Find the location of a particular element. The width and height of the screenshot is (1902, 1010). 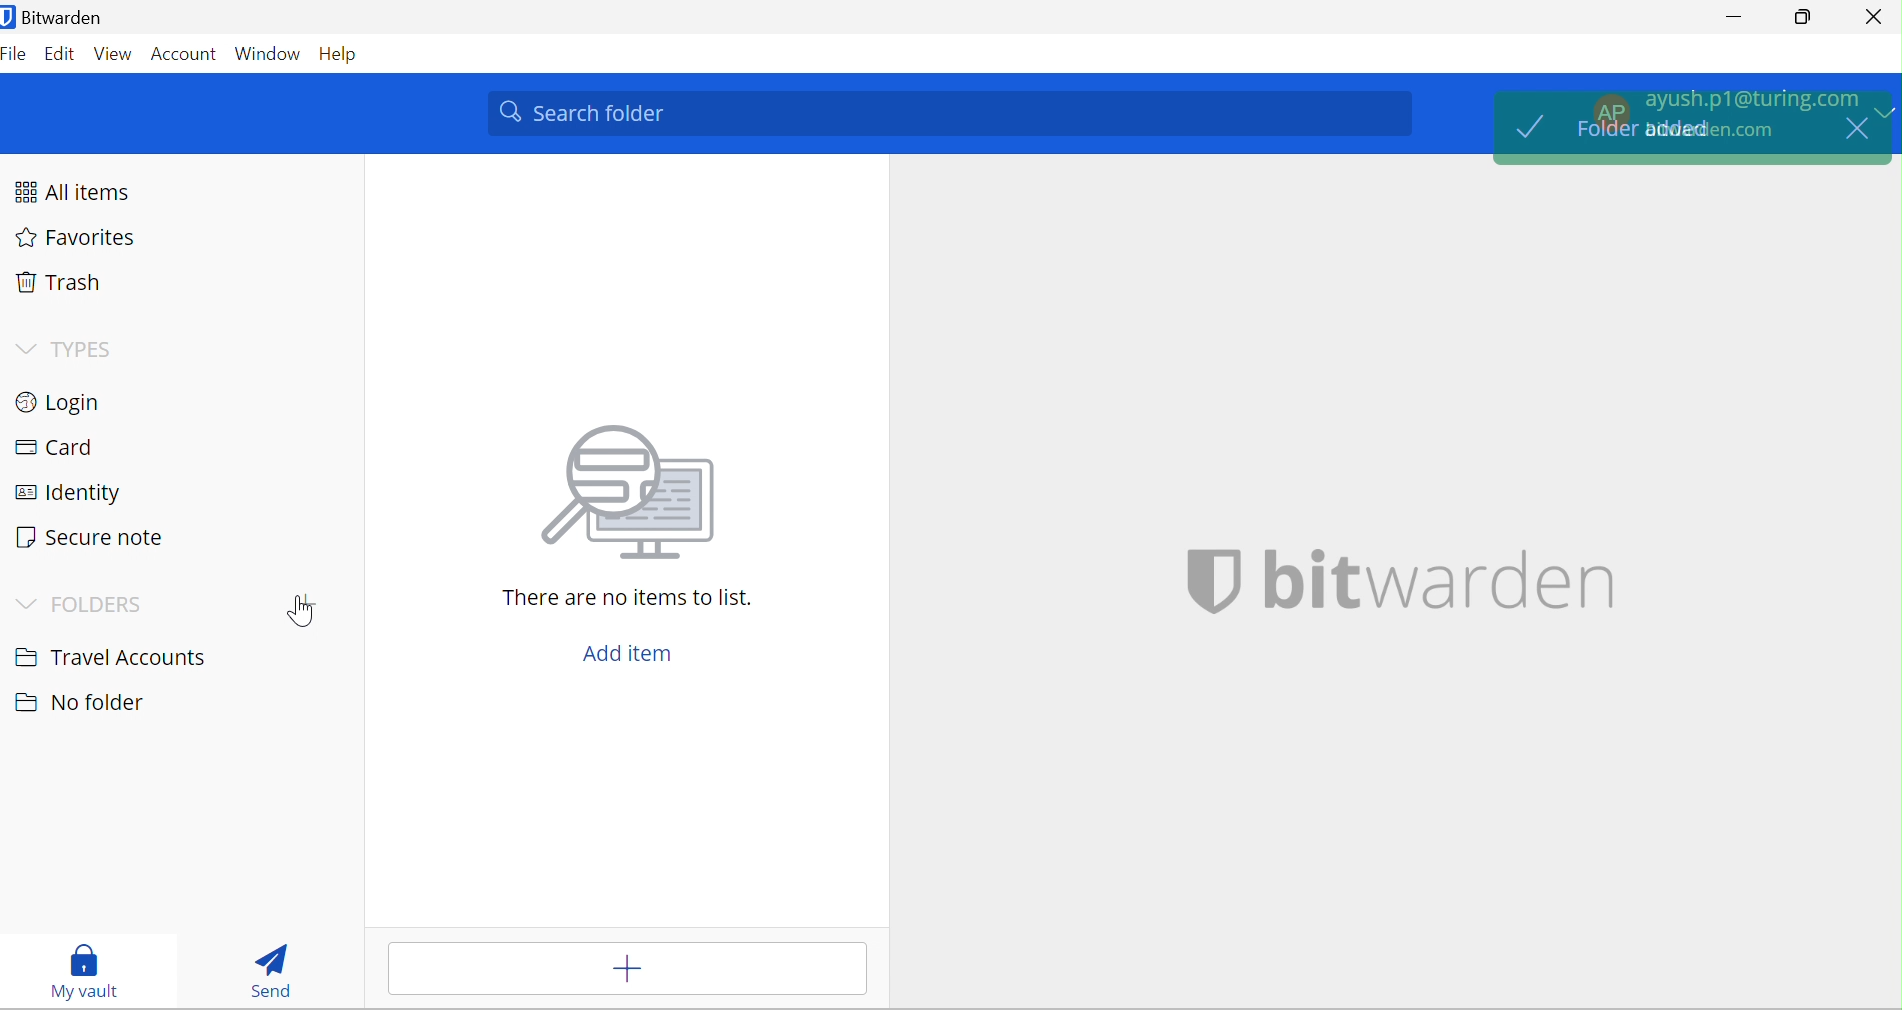

Minimize is located at coordinates (1728, 16).